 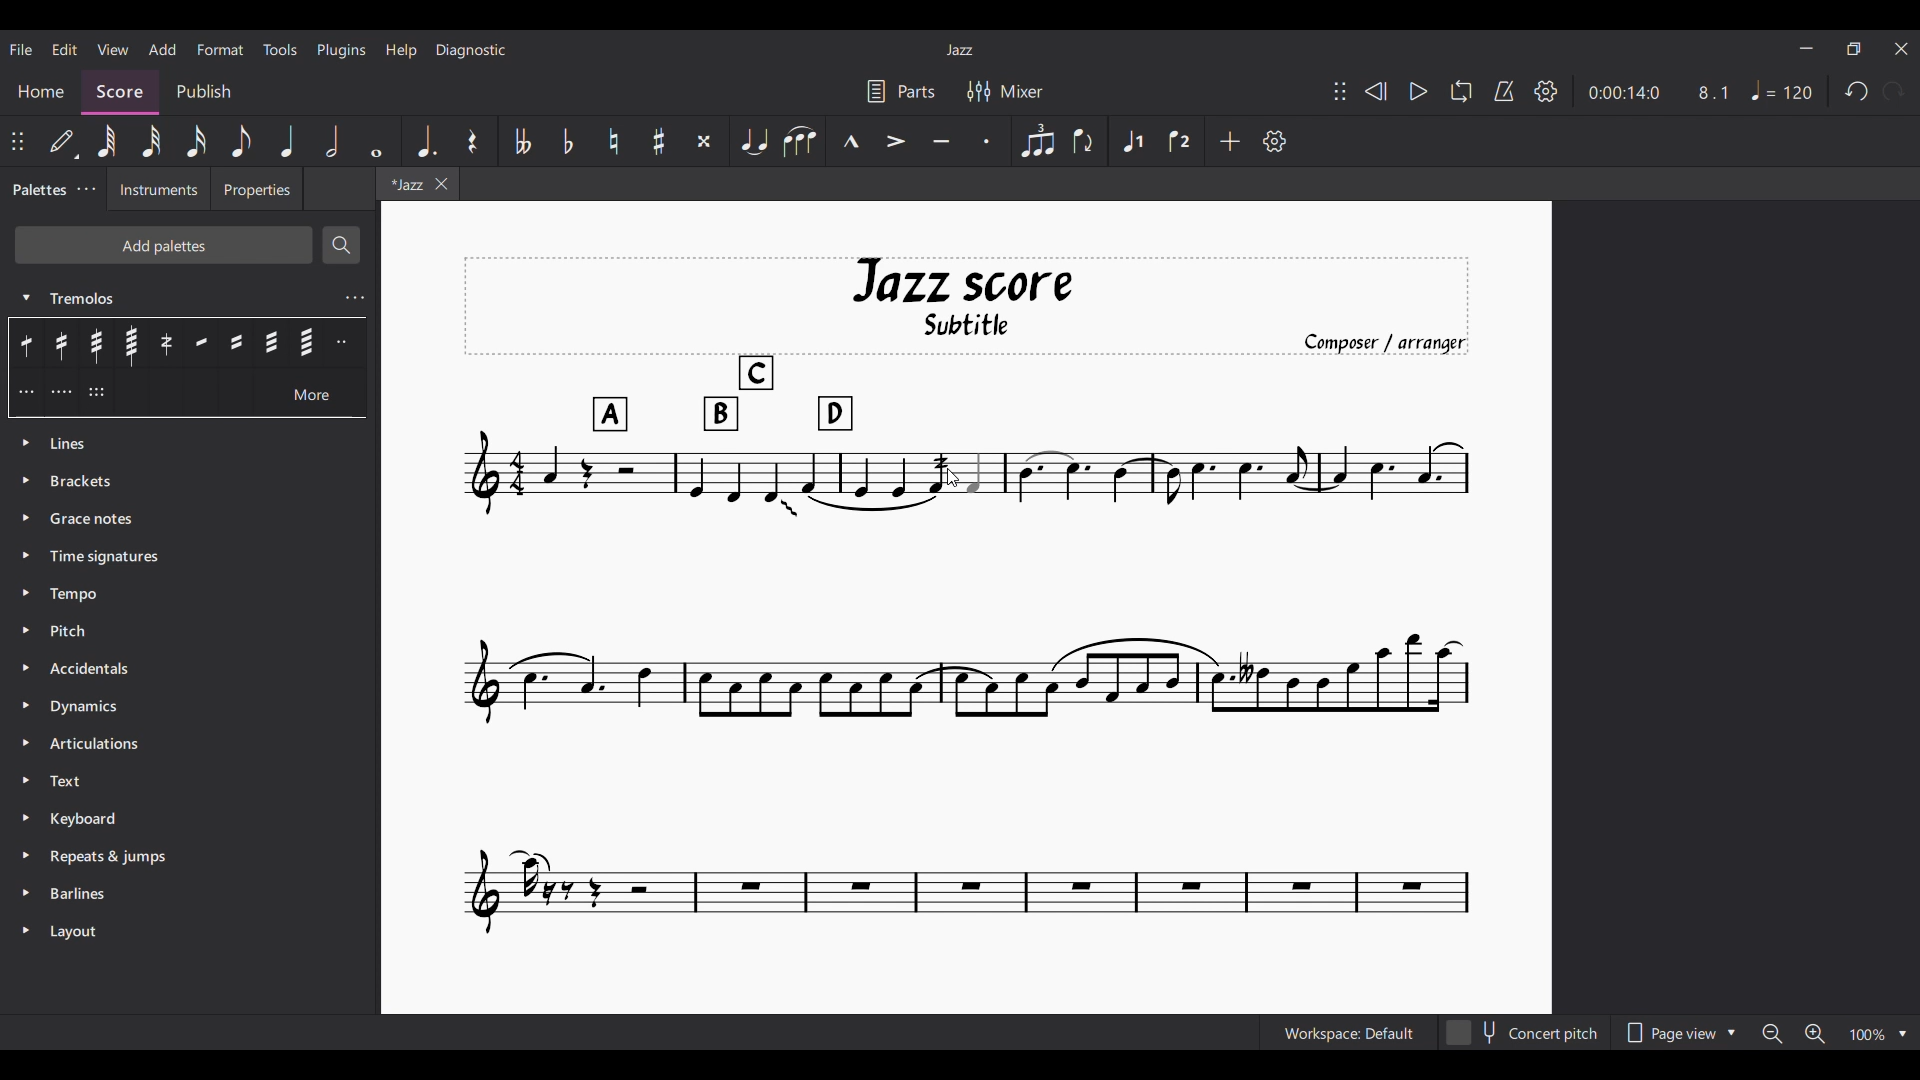 I want to click on Mixer, so click(x=1005, y=91).